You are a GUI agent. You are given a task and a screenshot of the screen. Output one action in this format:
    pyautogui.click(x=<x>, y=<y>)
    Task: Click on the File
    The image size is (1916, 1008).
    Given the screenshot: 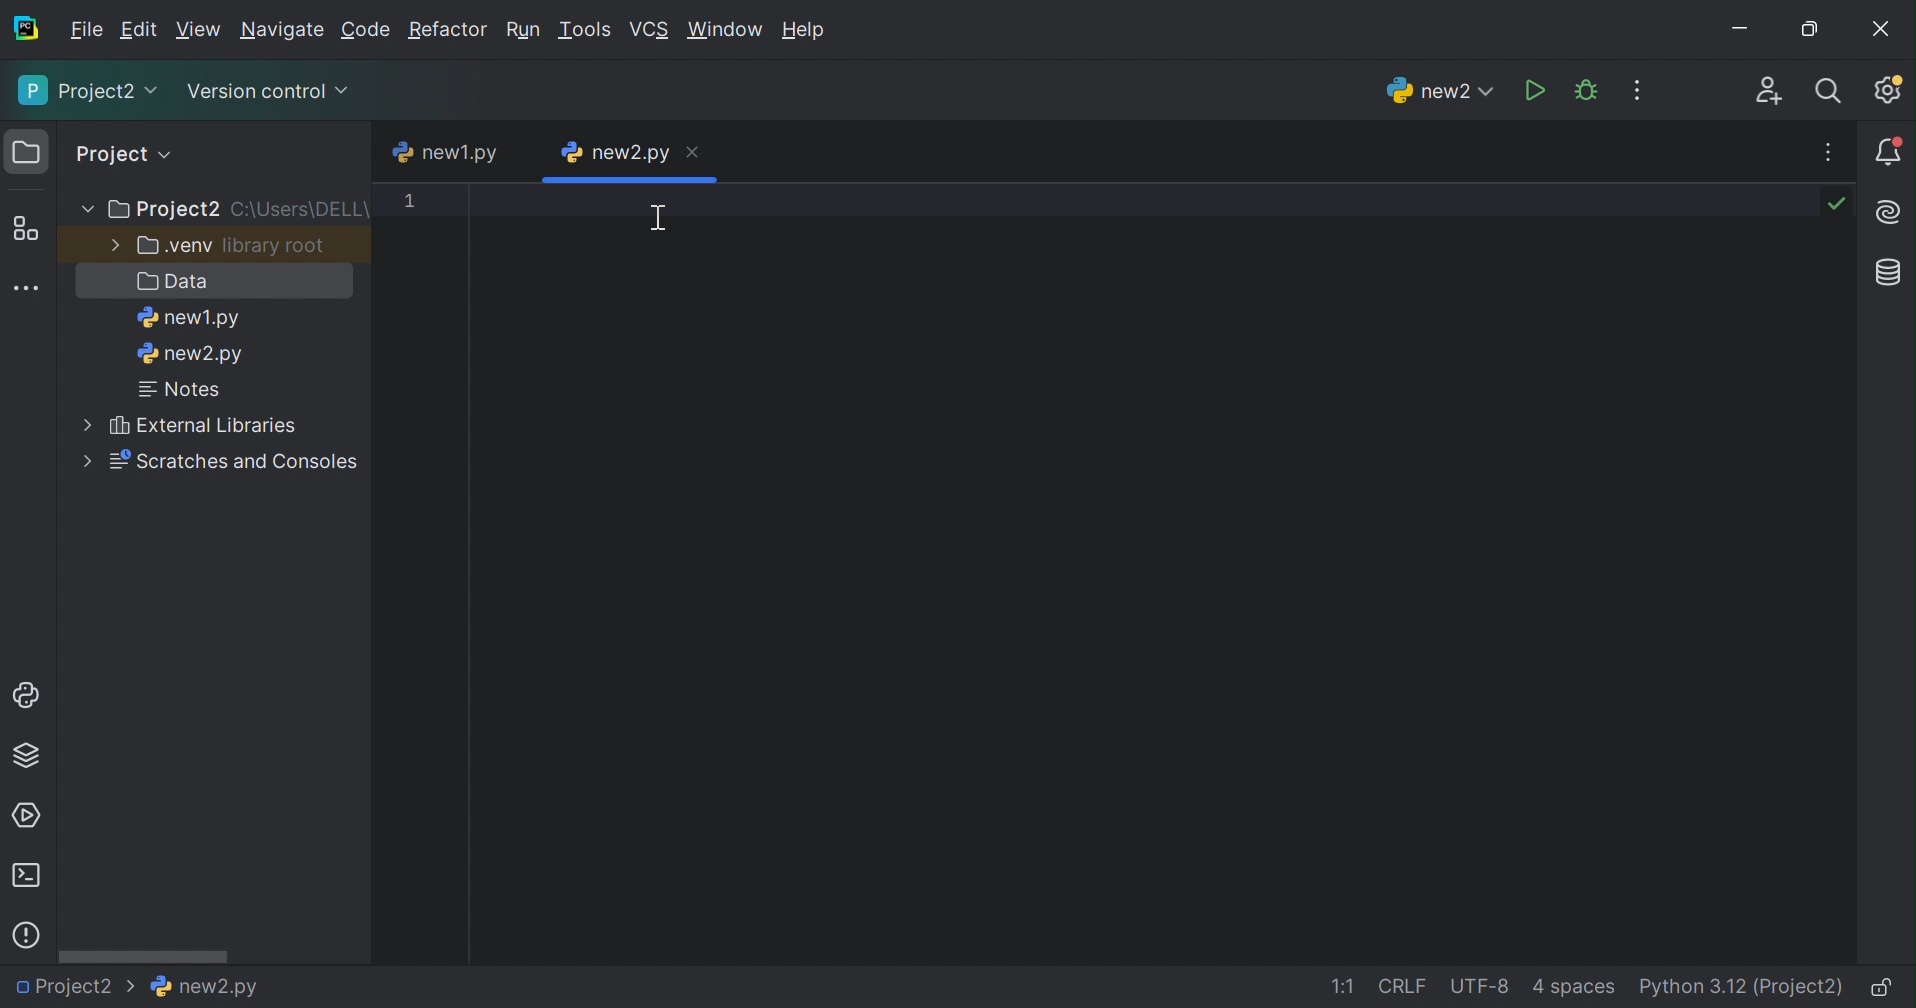 What is the action you would take?
    pyautogui.click(x=84, y=31)
    